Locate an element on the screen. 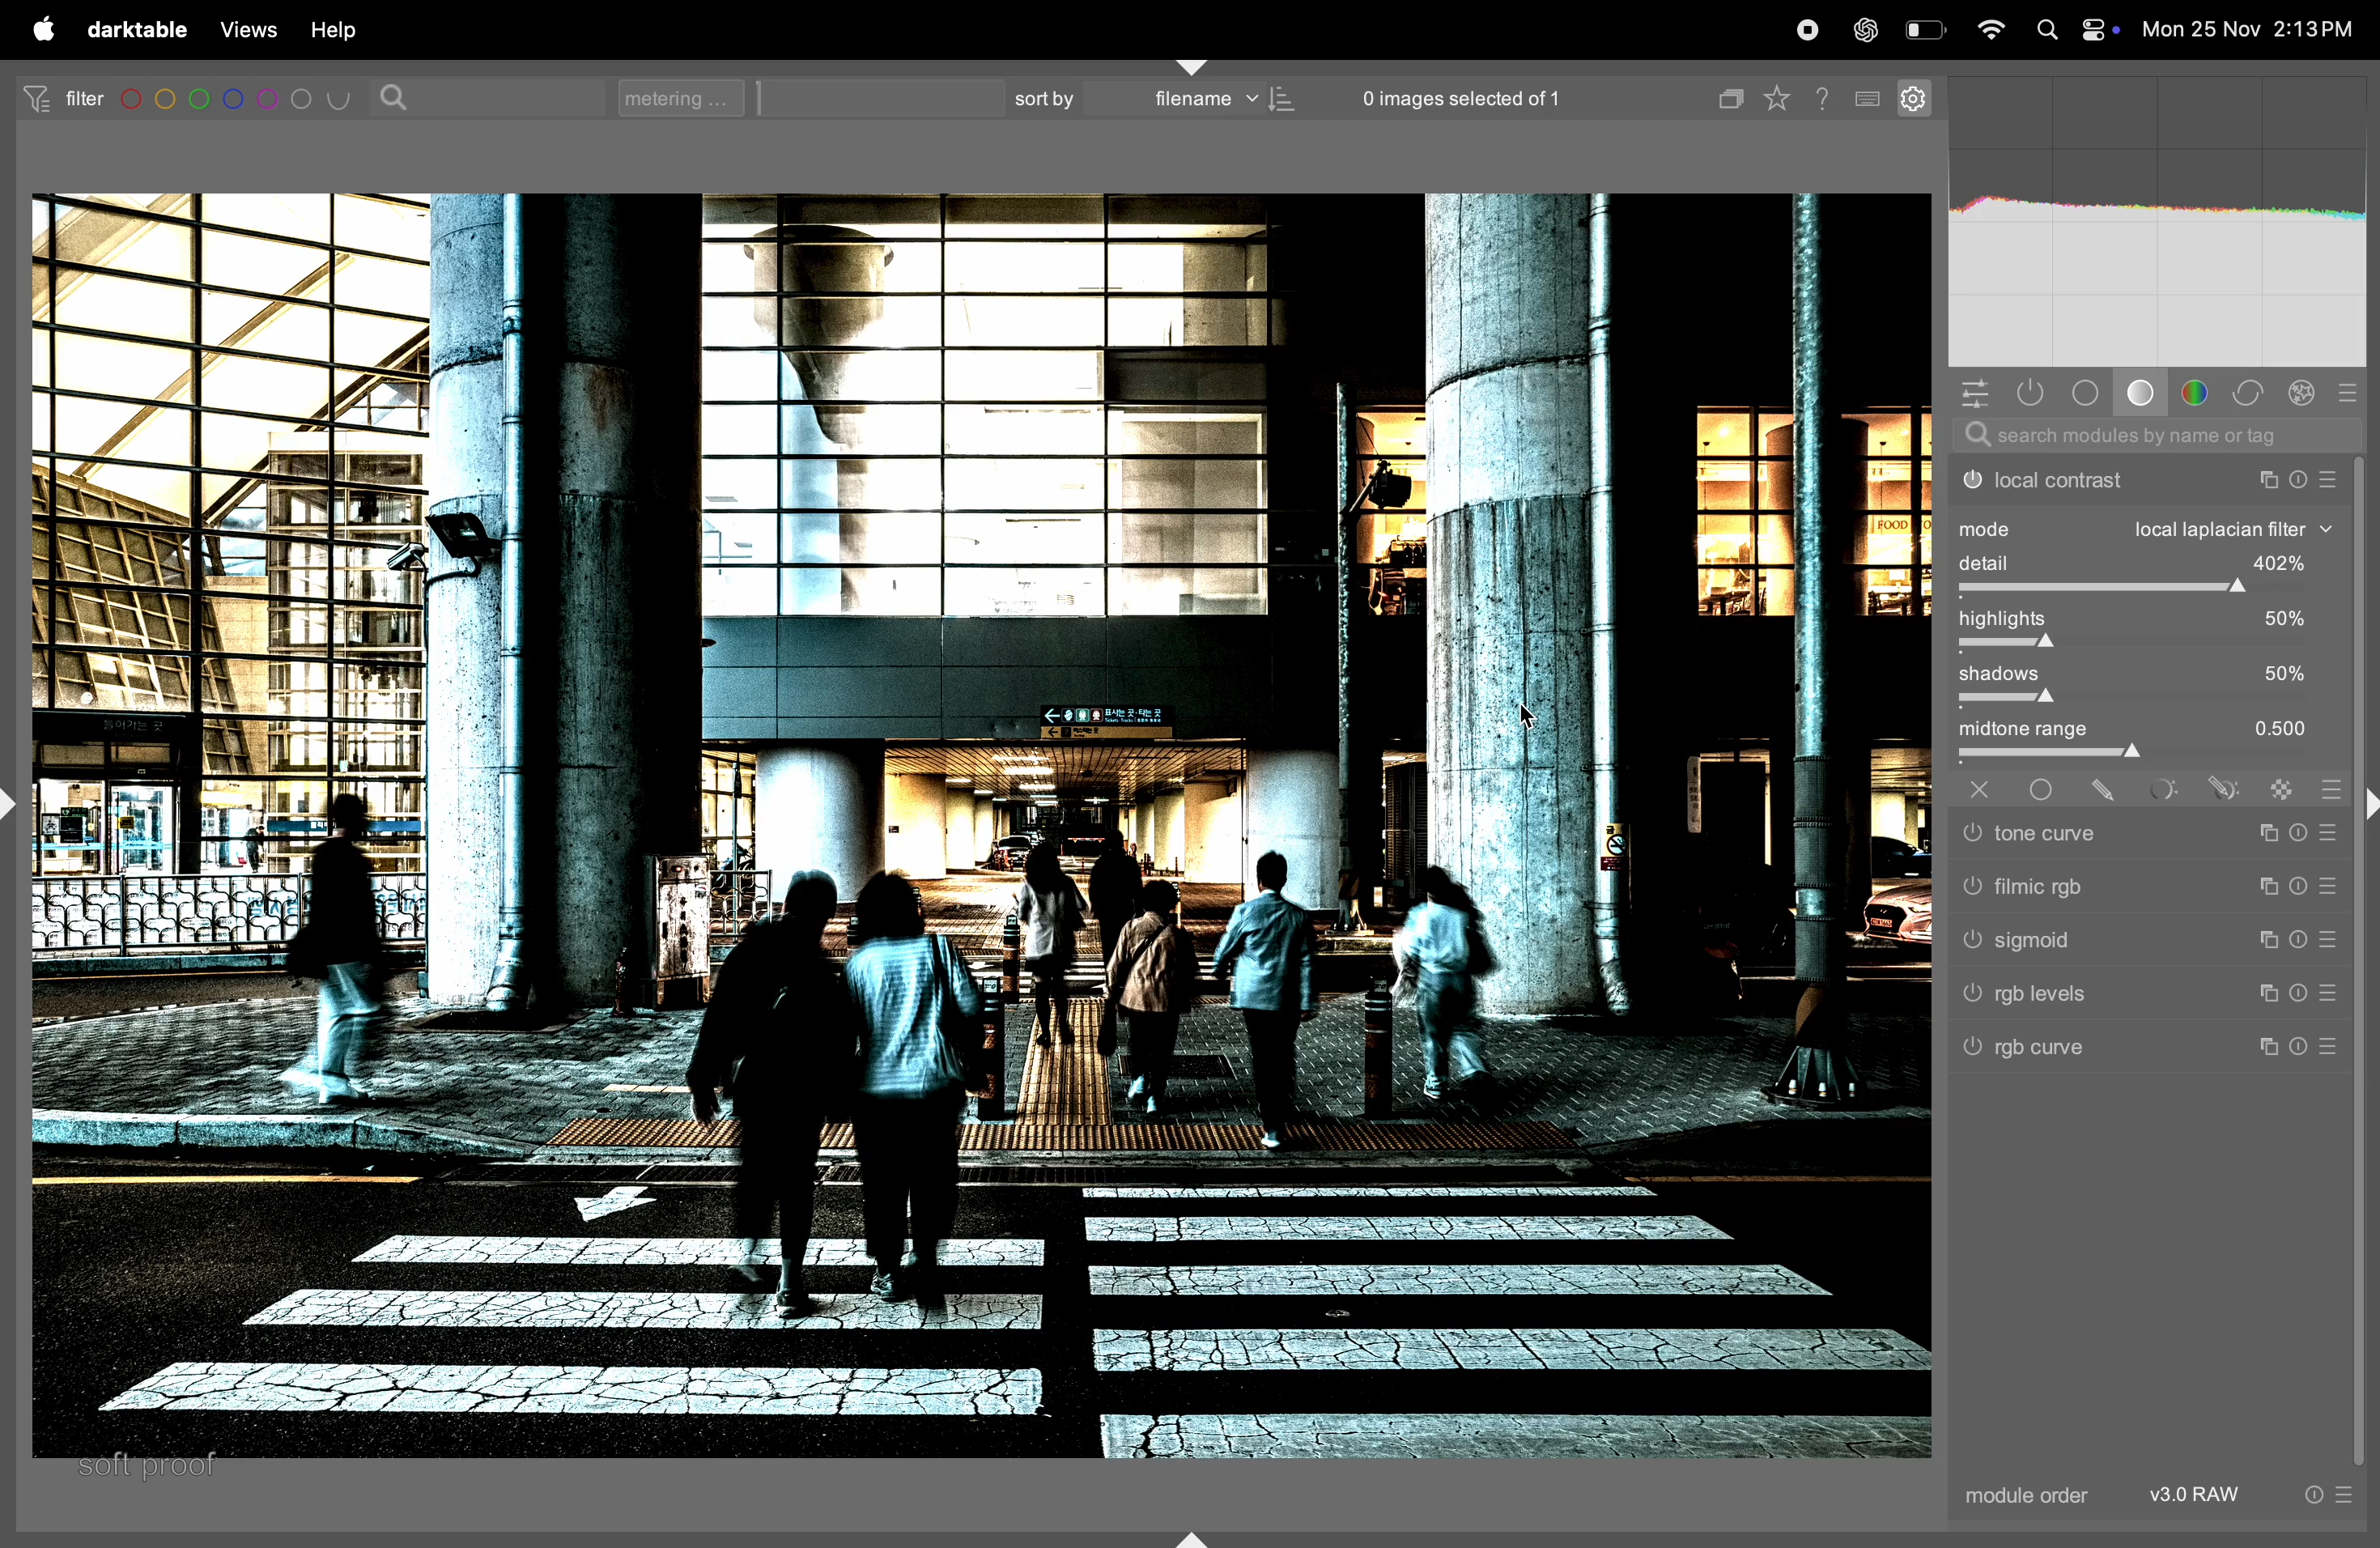  mode is located at coordinates (2147, 529).